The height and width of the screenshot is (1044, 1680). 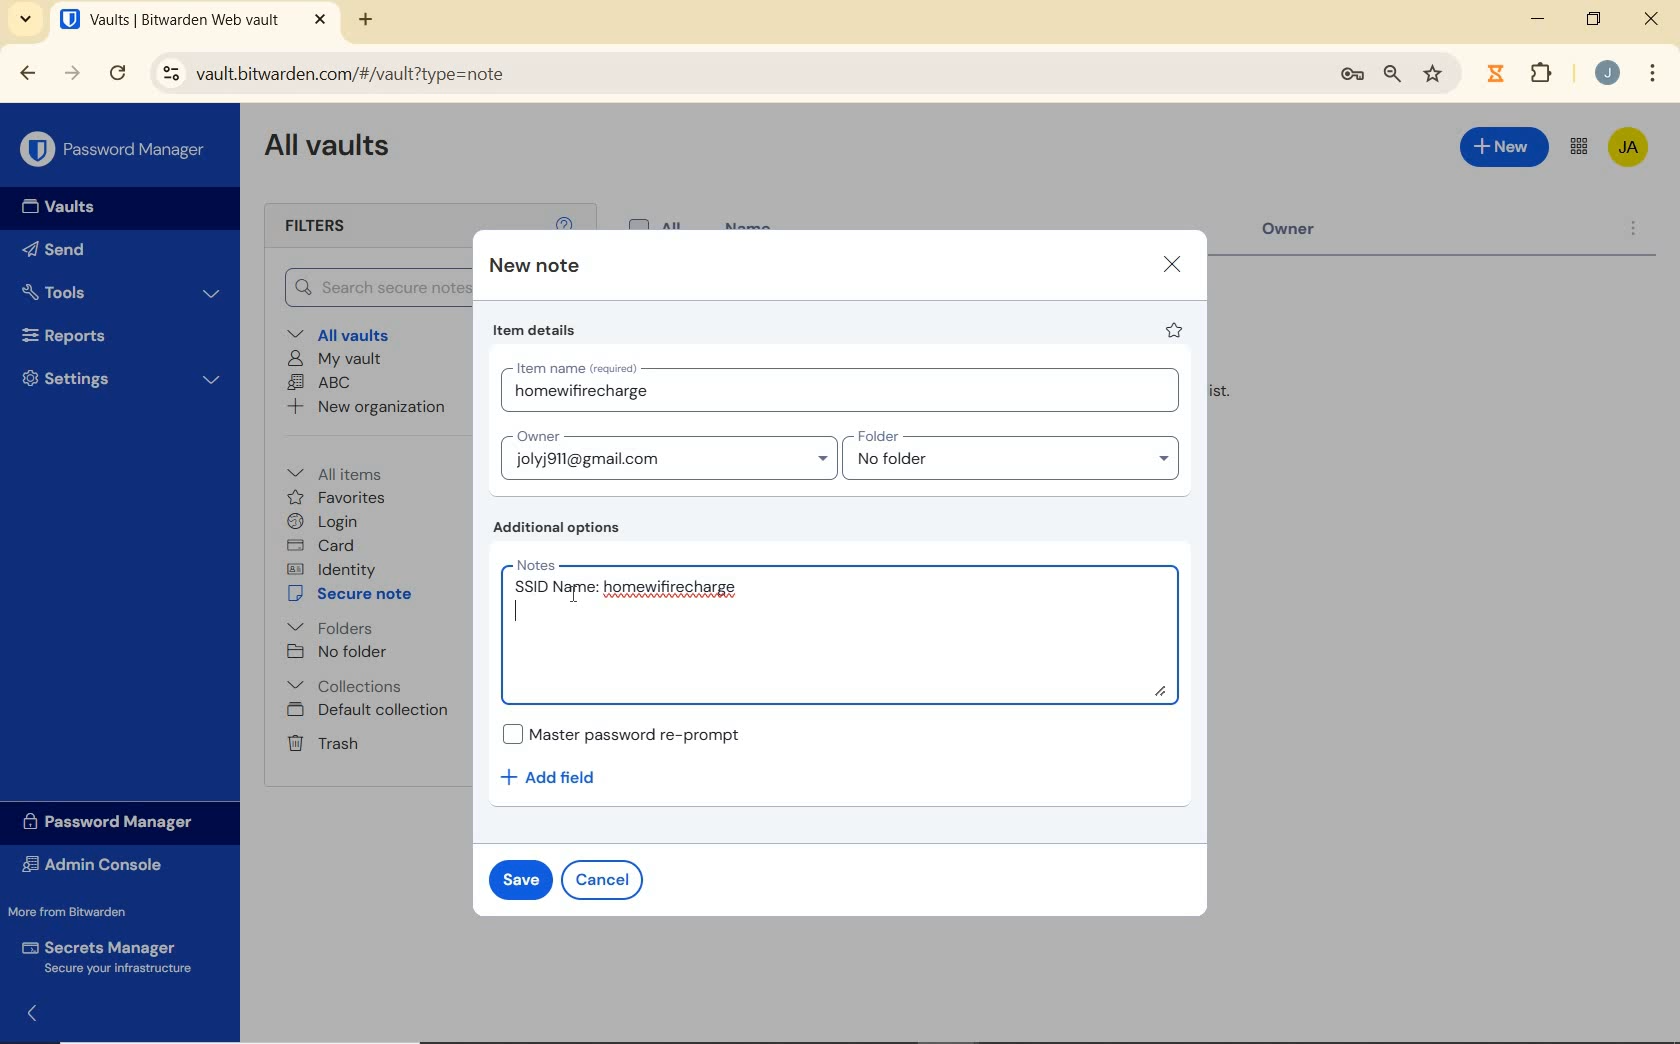 What do you see at coordinates (368, 289) in the screenshot?
I see `Search Vault` at bounding box center [368, 289].